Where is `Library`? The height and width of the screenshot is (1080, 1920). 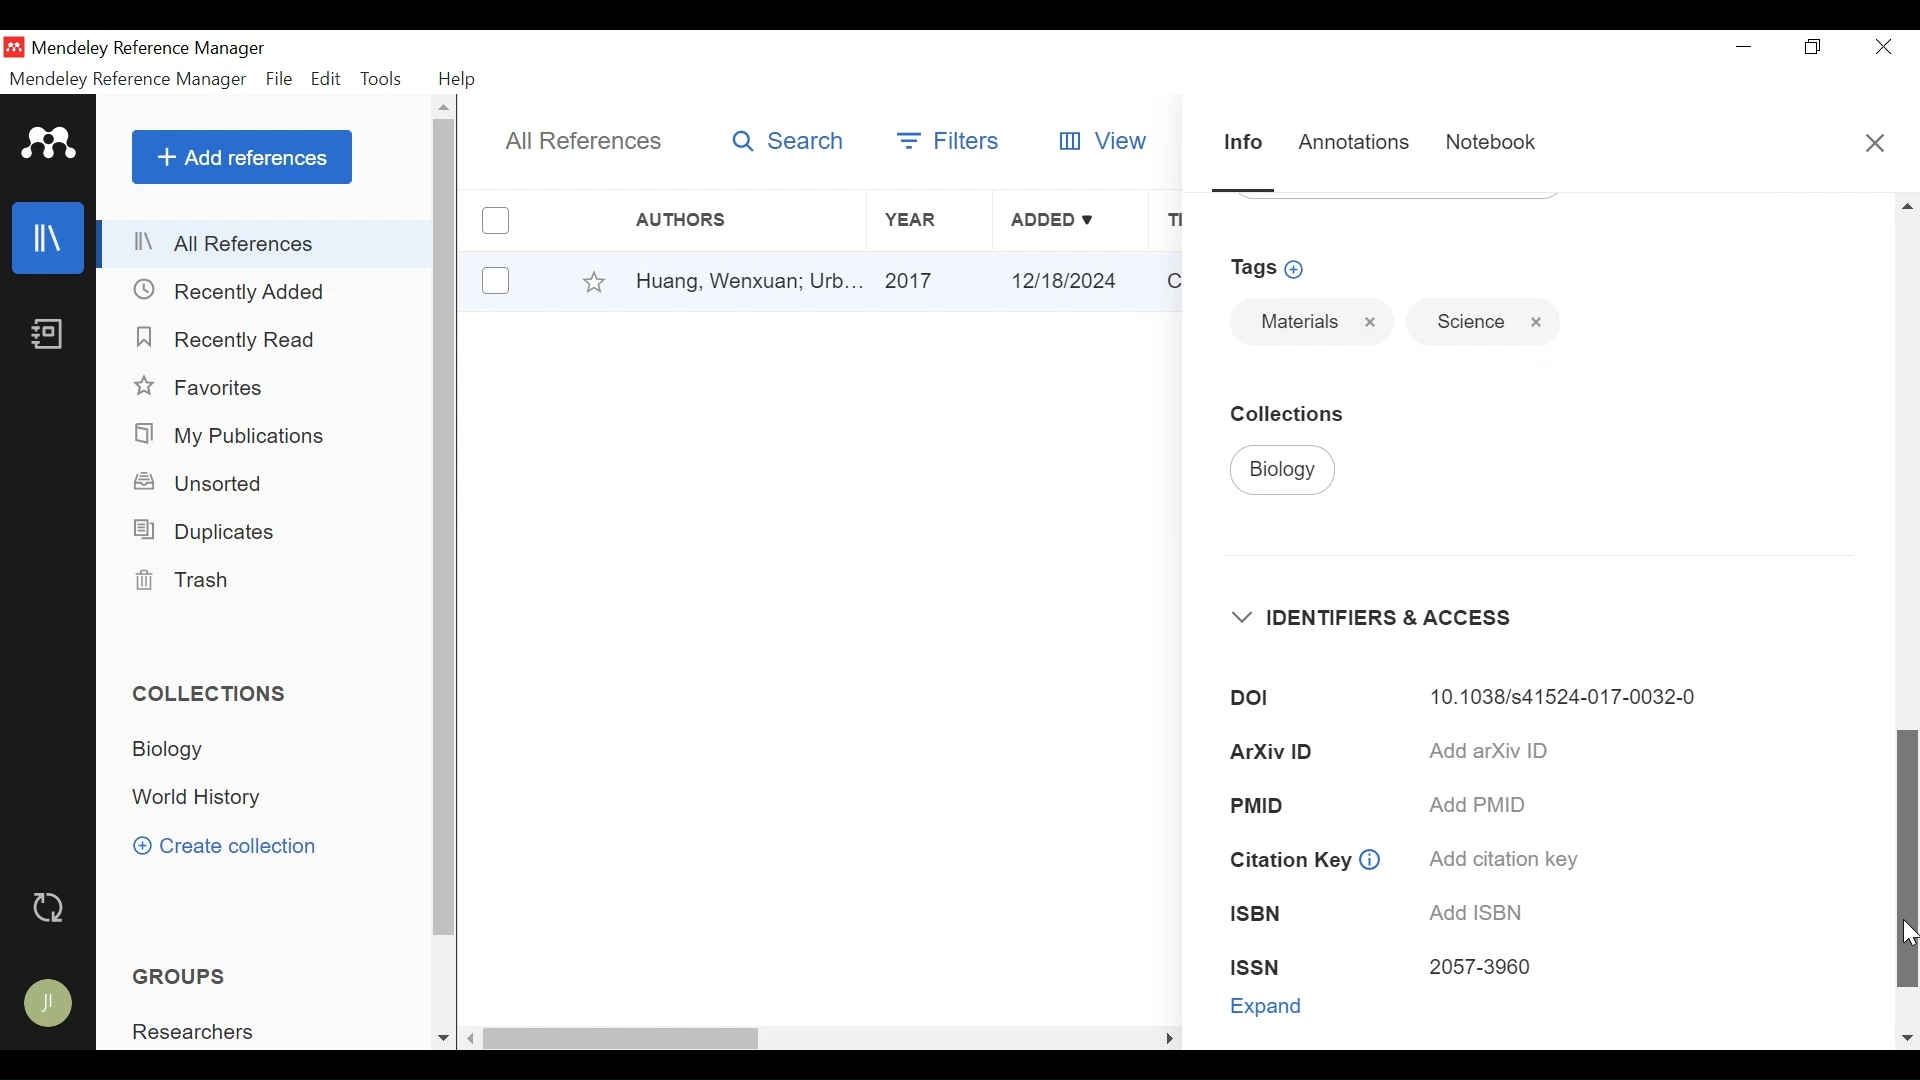 Library is located at coordinates (51, 238).